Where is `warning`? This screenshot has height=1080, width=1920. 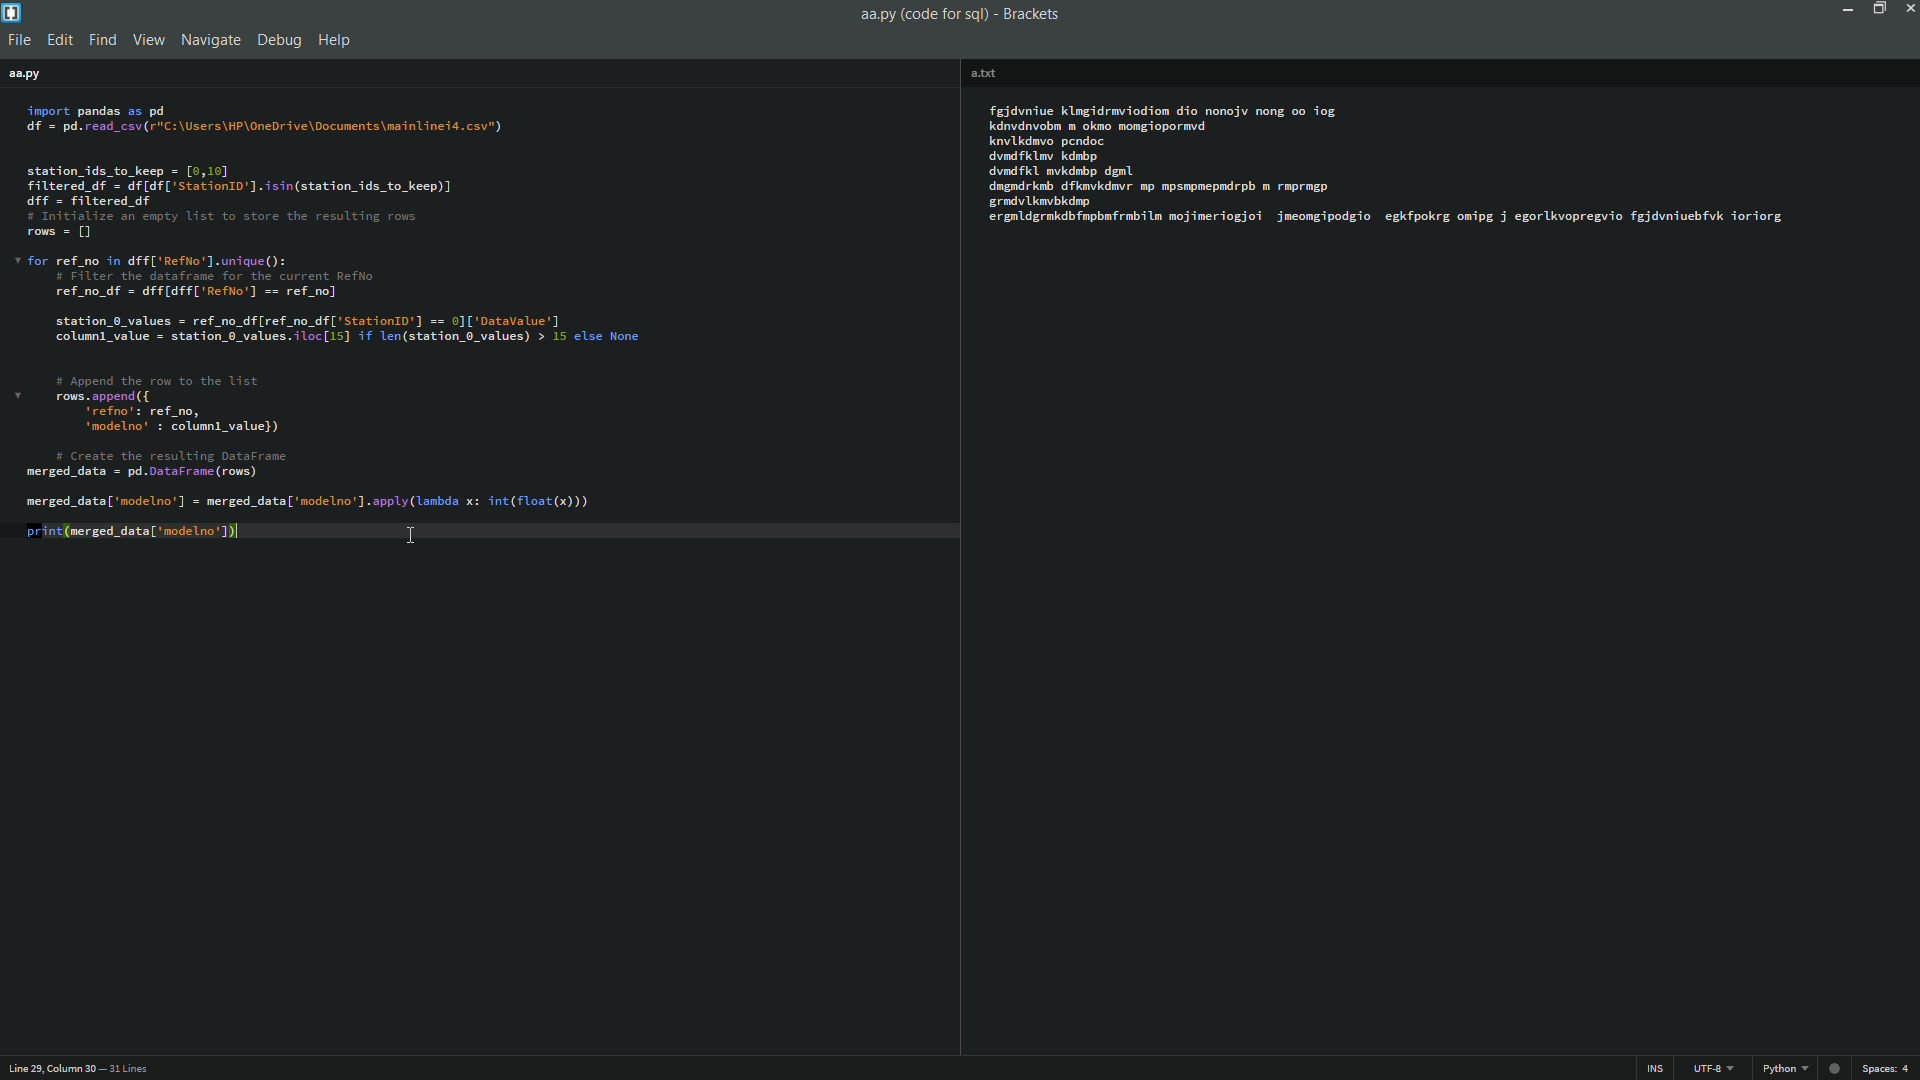 warning is located at coordinates (1837, 1066).